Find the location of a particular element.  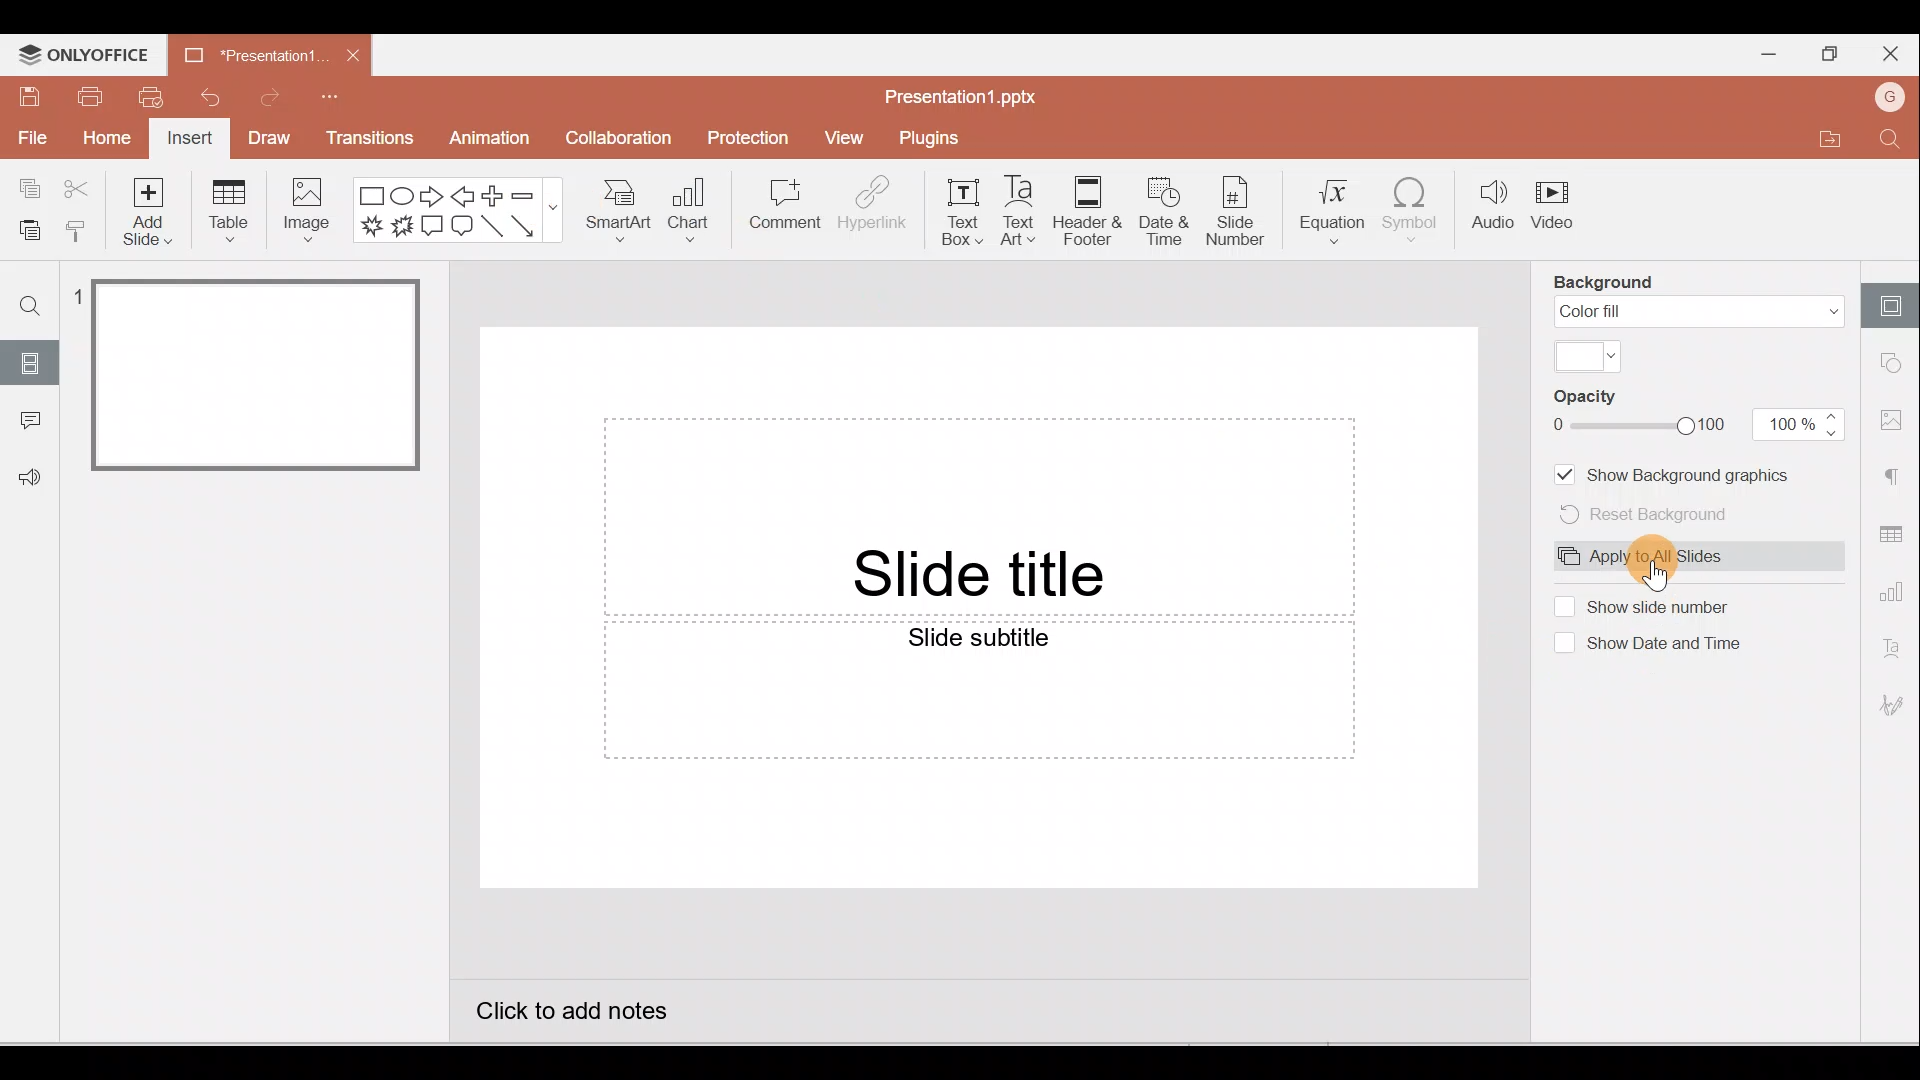

Chart is located at coordinates (690, 212).